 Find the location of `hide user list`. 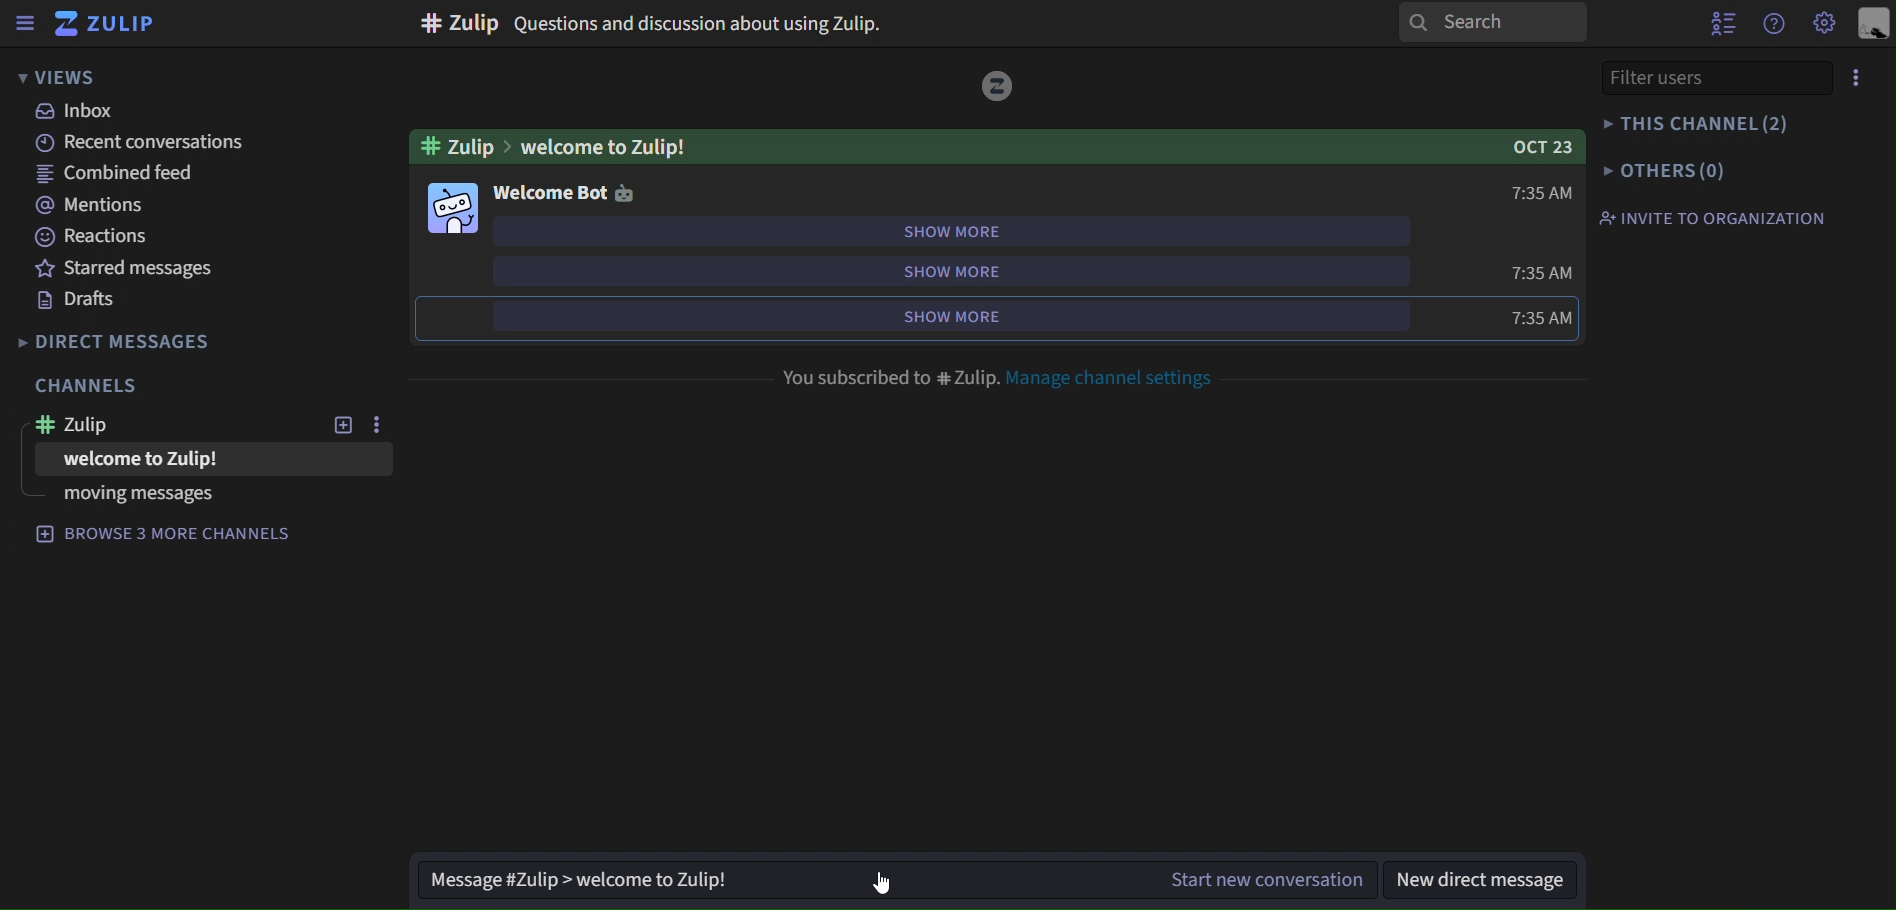

hide user list is located at coordinates (1722, 27).